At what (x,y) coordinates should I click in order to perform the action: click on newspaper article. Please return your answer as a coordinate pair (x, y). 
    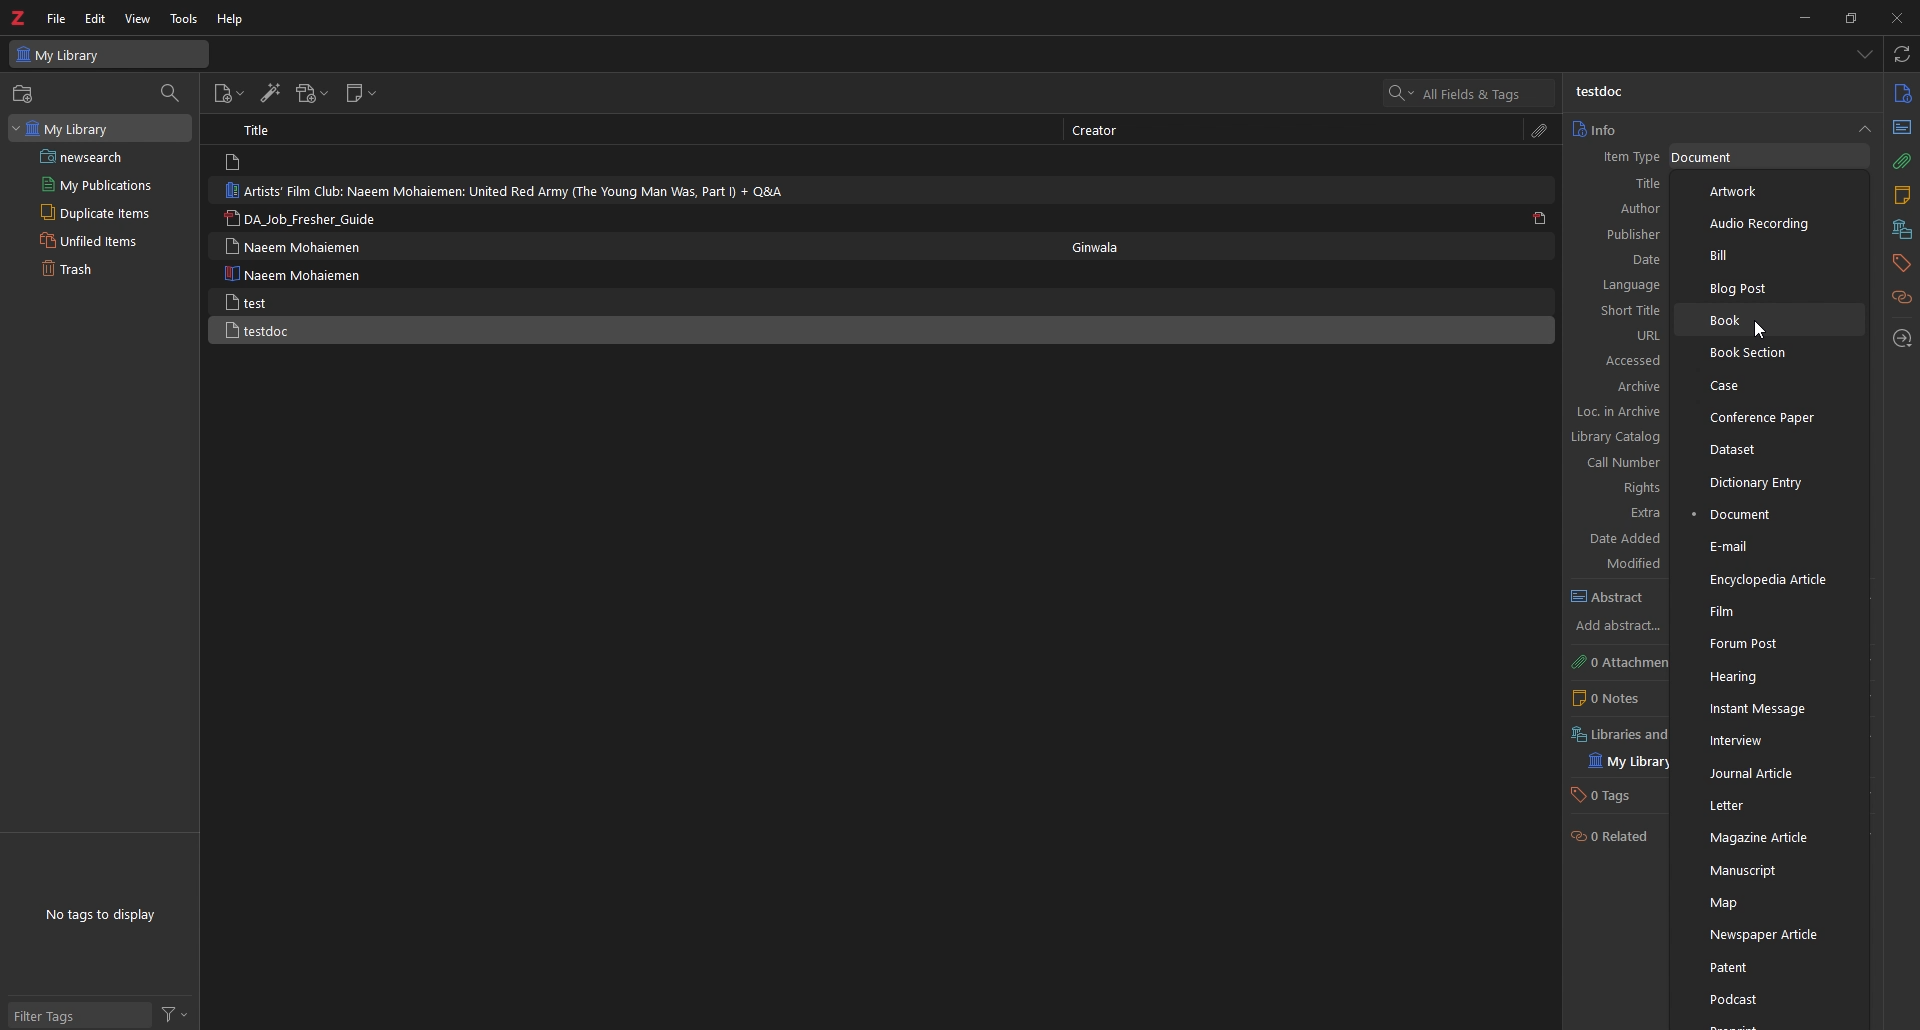
    Looking at the image, I should click on (1769, 934).